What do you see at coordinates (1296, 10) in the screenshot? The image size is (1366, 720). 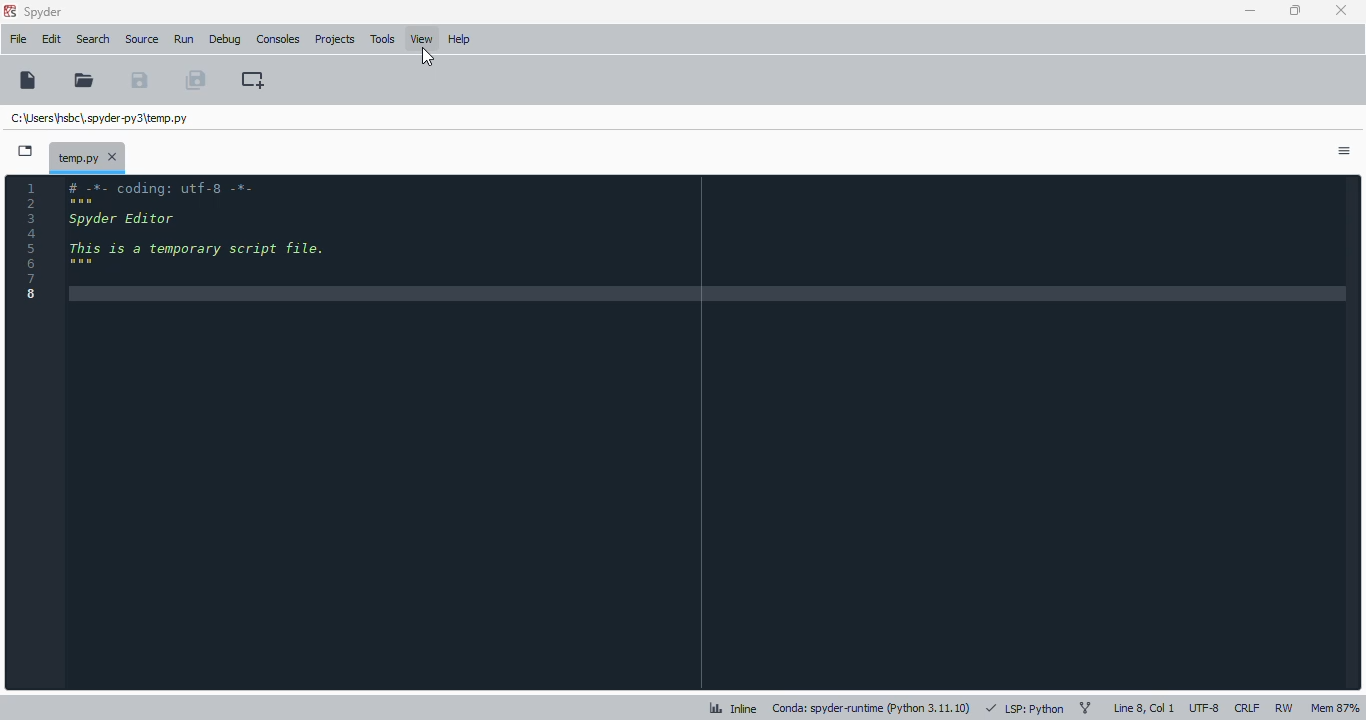 I see `maximize` at bounding box center [1296, 10].